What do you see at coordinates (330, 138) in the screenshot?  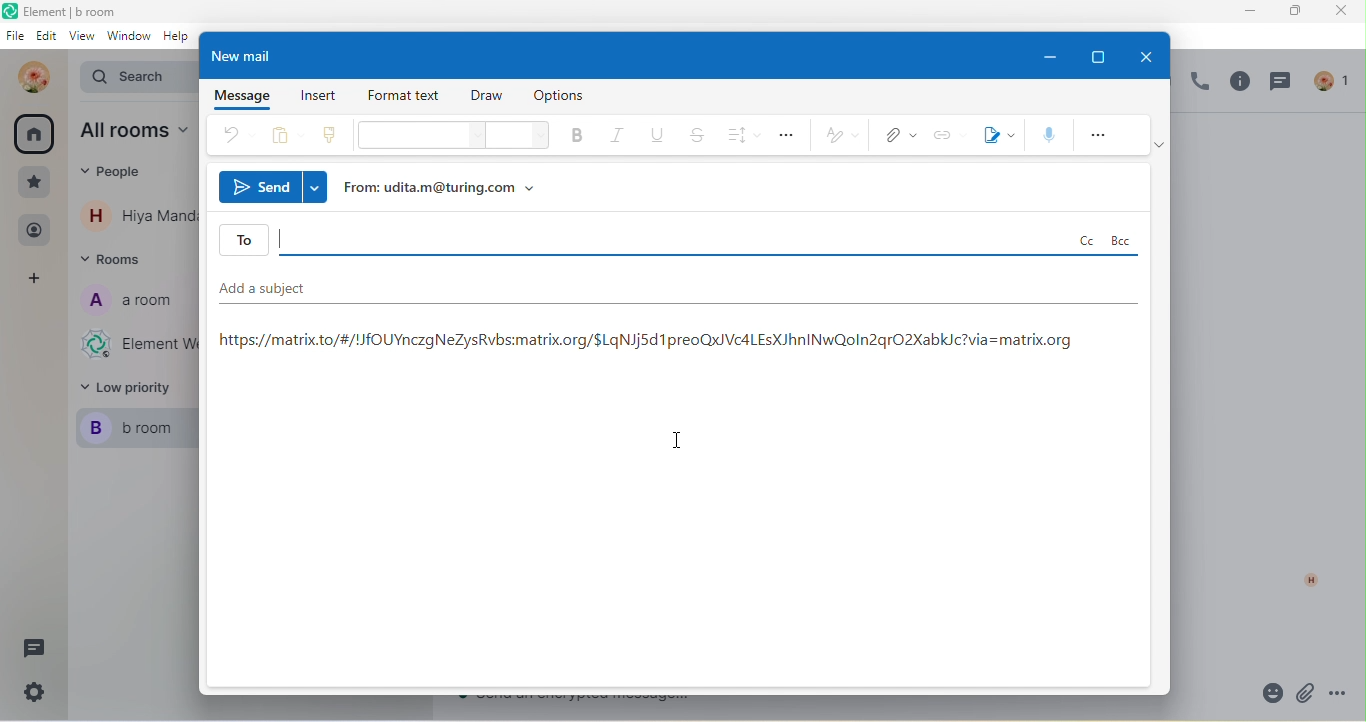 I see `clone` at bounding box center [330, 138].